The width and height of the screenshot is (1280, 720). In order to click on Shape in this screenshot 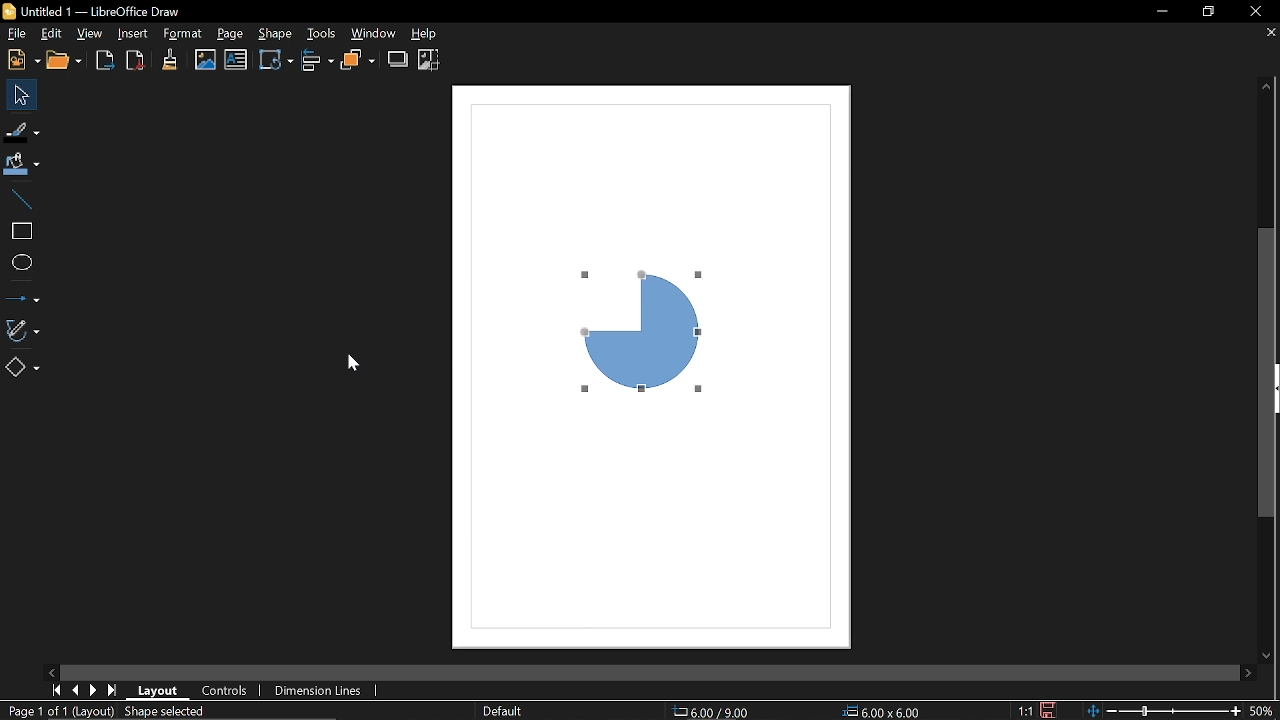, I will do `click(278, 33)`.